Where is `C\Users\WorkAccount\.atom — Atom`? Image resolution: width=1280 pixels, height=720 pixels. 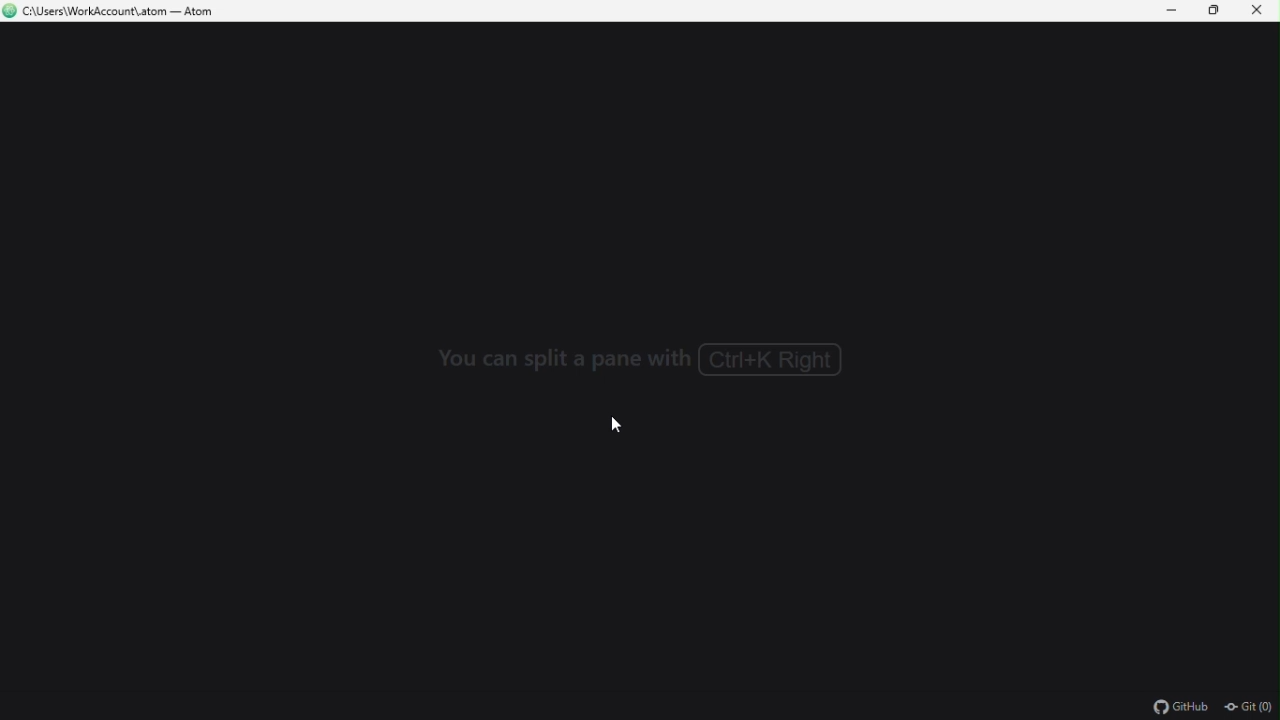 C\Users\WorkAccount\.atom — Atom is located at coordinates (119, 11).